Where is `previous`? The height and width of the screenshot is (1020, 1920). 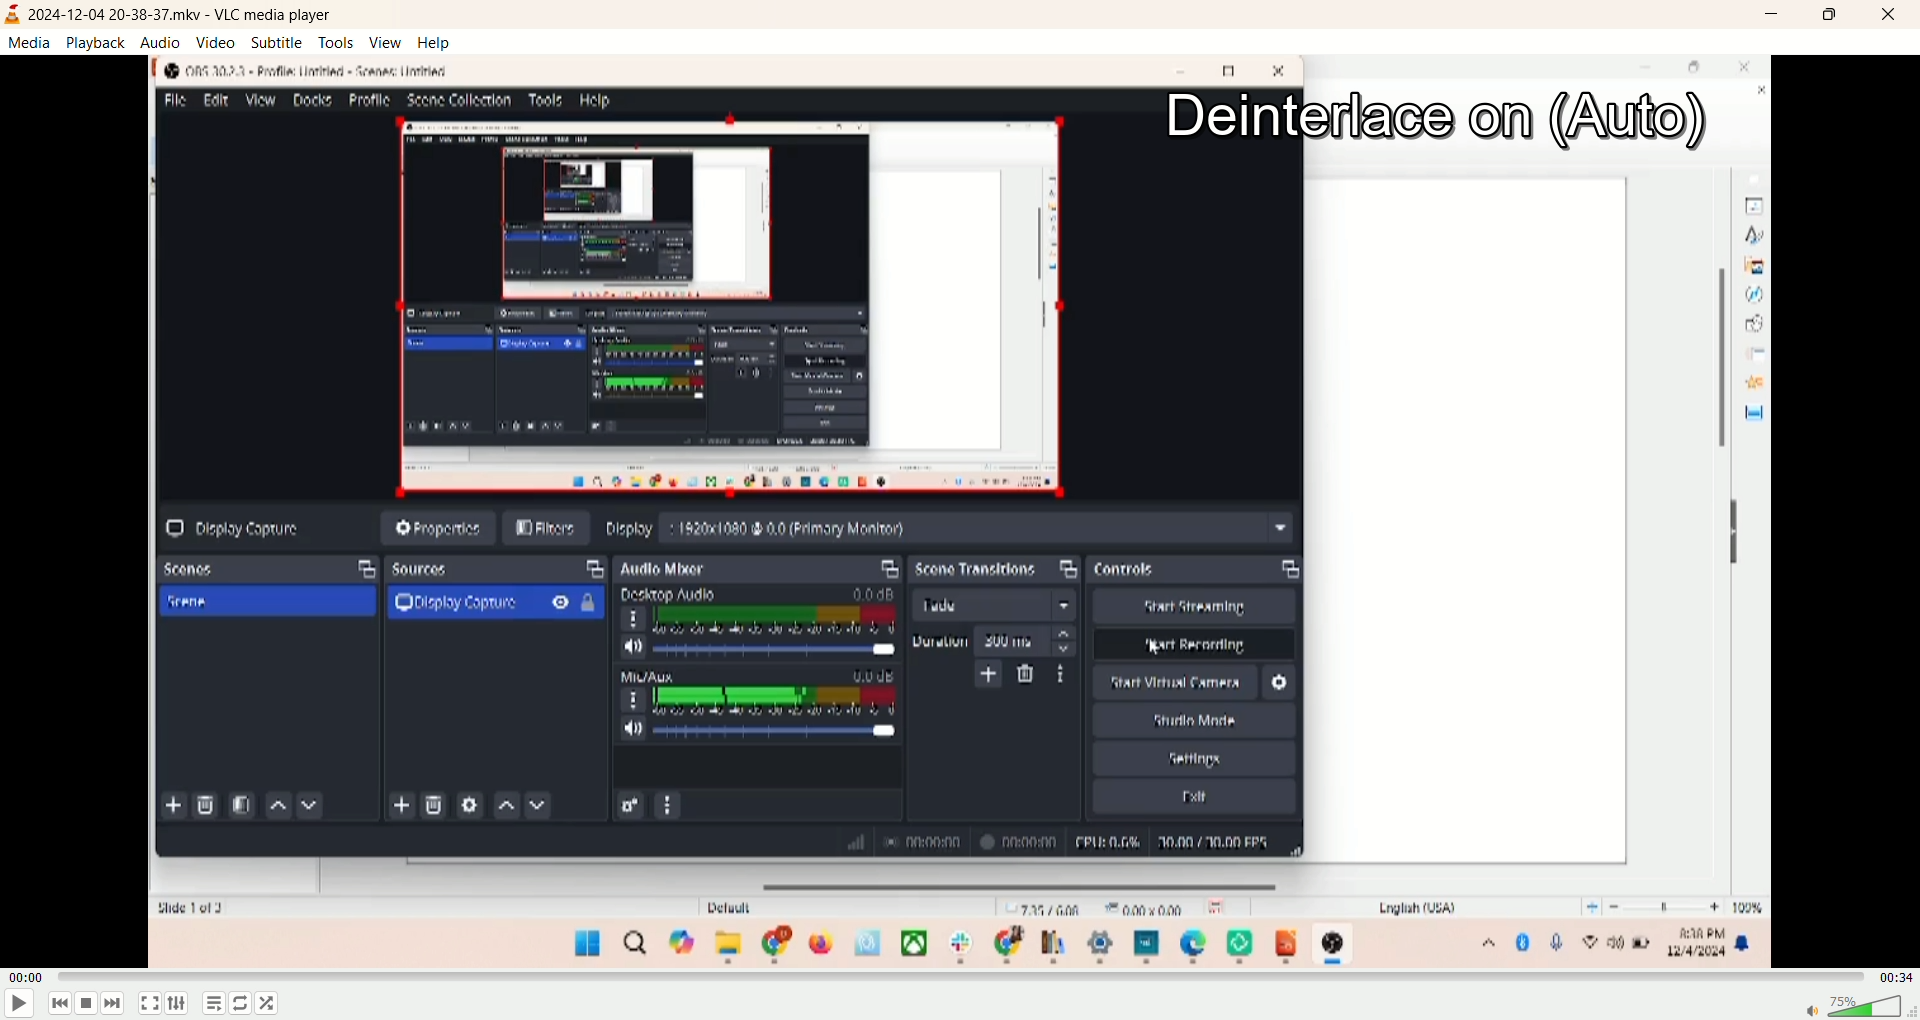
previous is located at coordinates (56, 1003).